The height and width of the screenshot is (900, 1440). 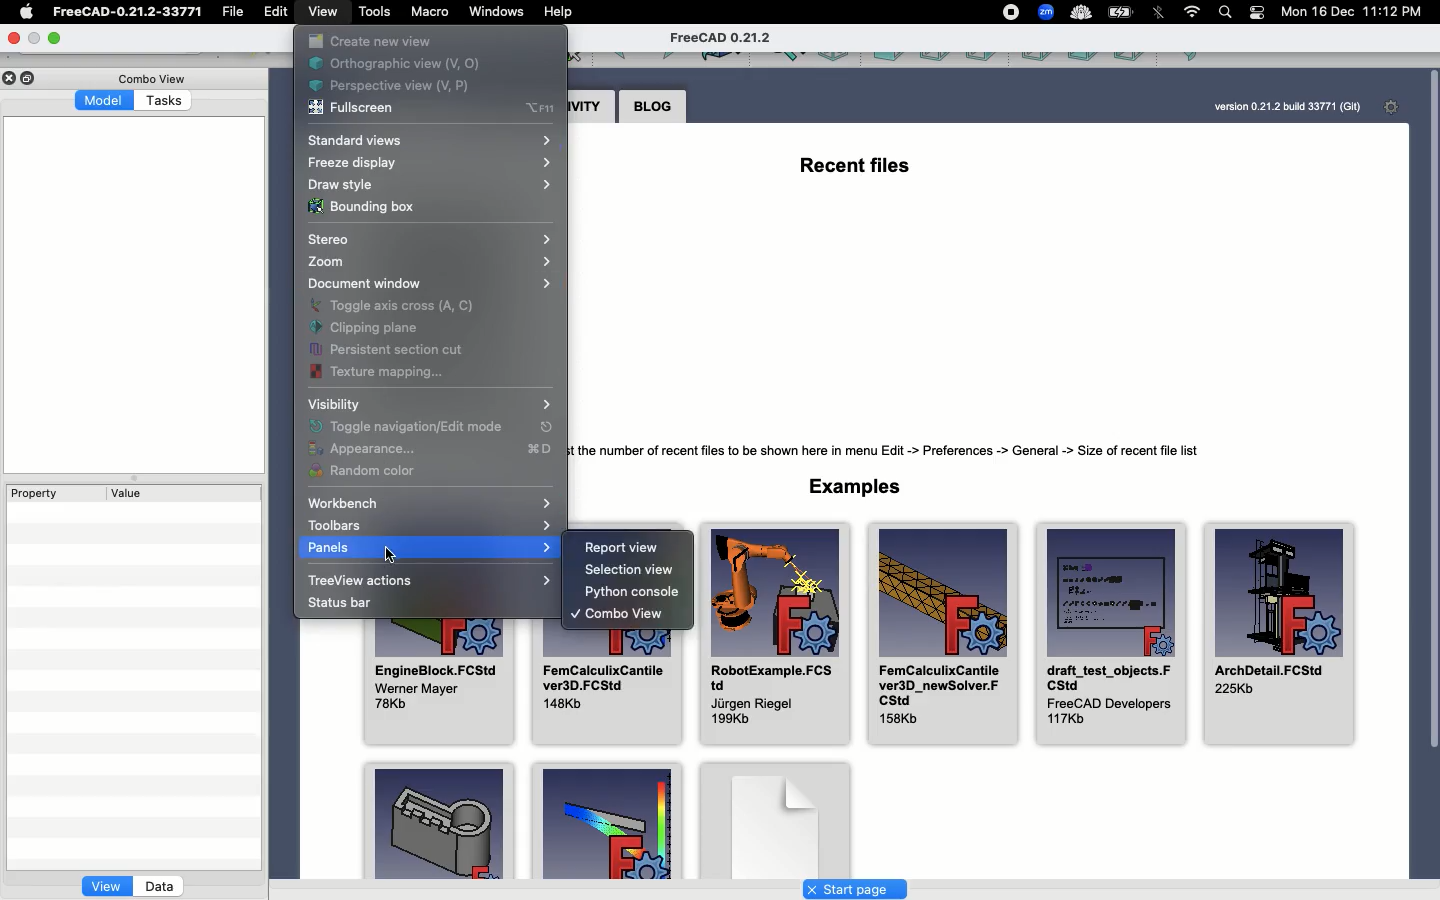 What do you see at coordinates (427, 525) in the screenshot?
I see `Toolbars` at bounding box center [427, 525].